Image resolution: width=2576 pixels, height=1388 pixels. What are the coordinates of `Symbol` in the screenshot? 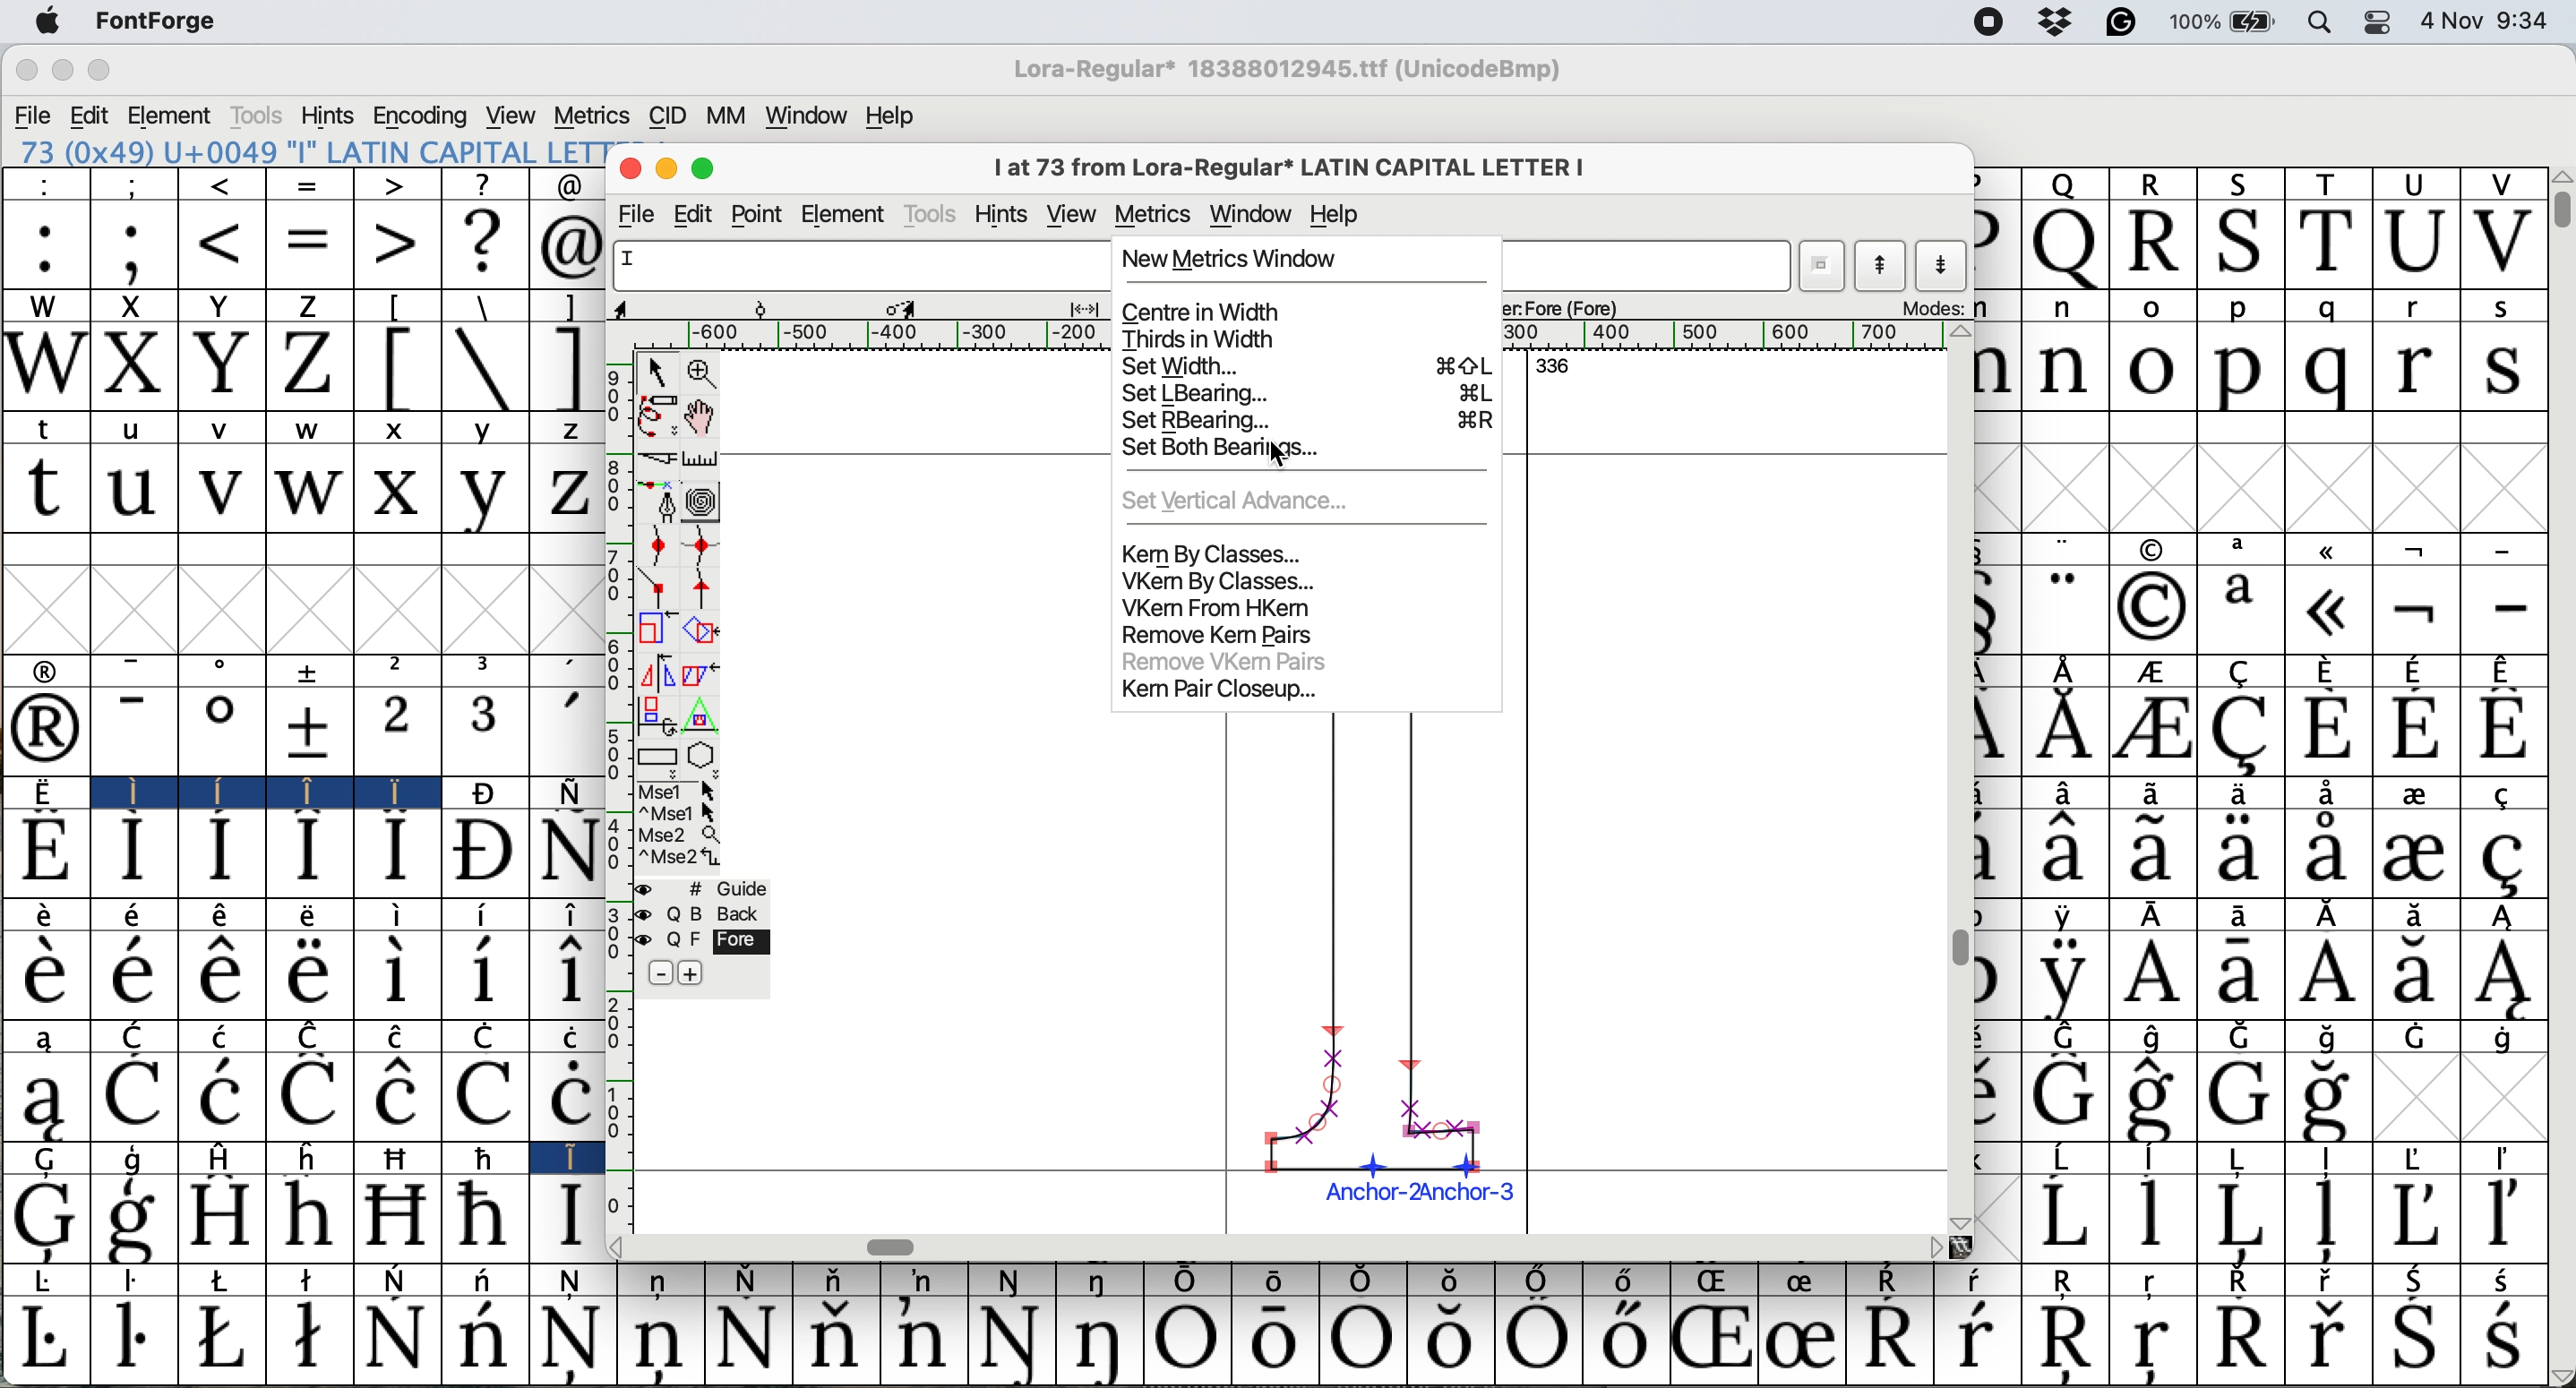 It's located at (310, 1278).